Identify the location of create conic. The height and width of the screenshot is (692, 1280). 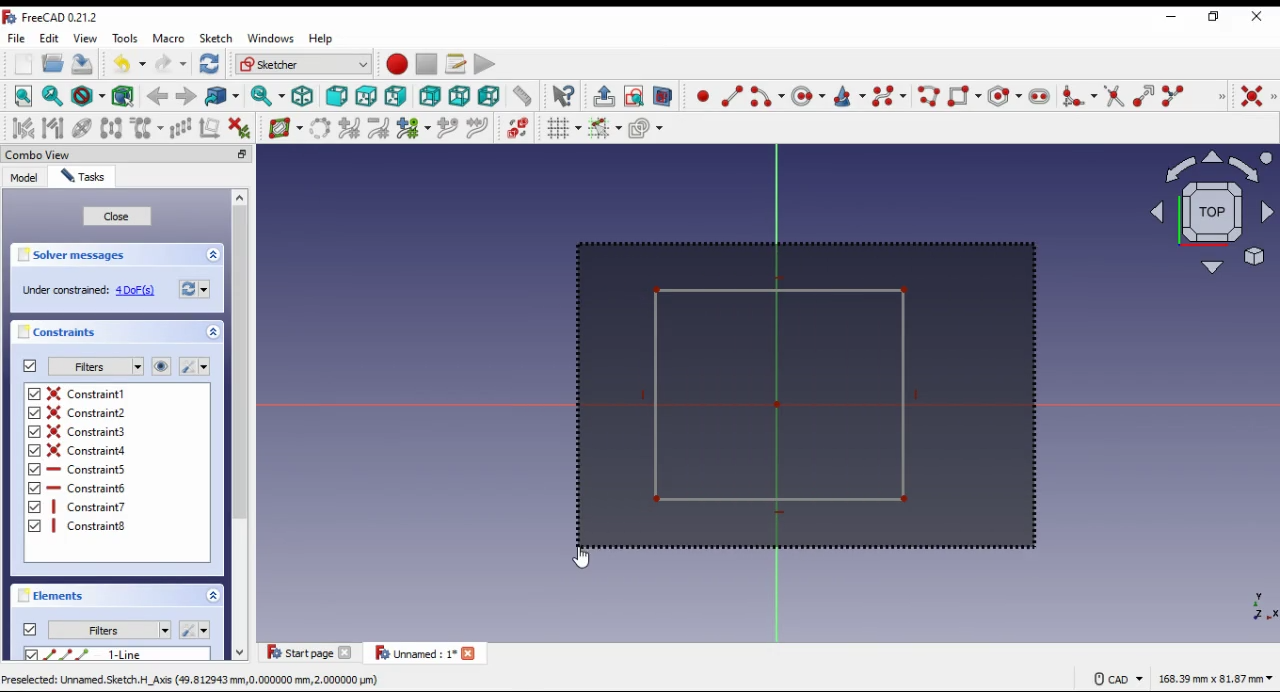
(848, 96).